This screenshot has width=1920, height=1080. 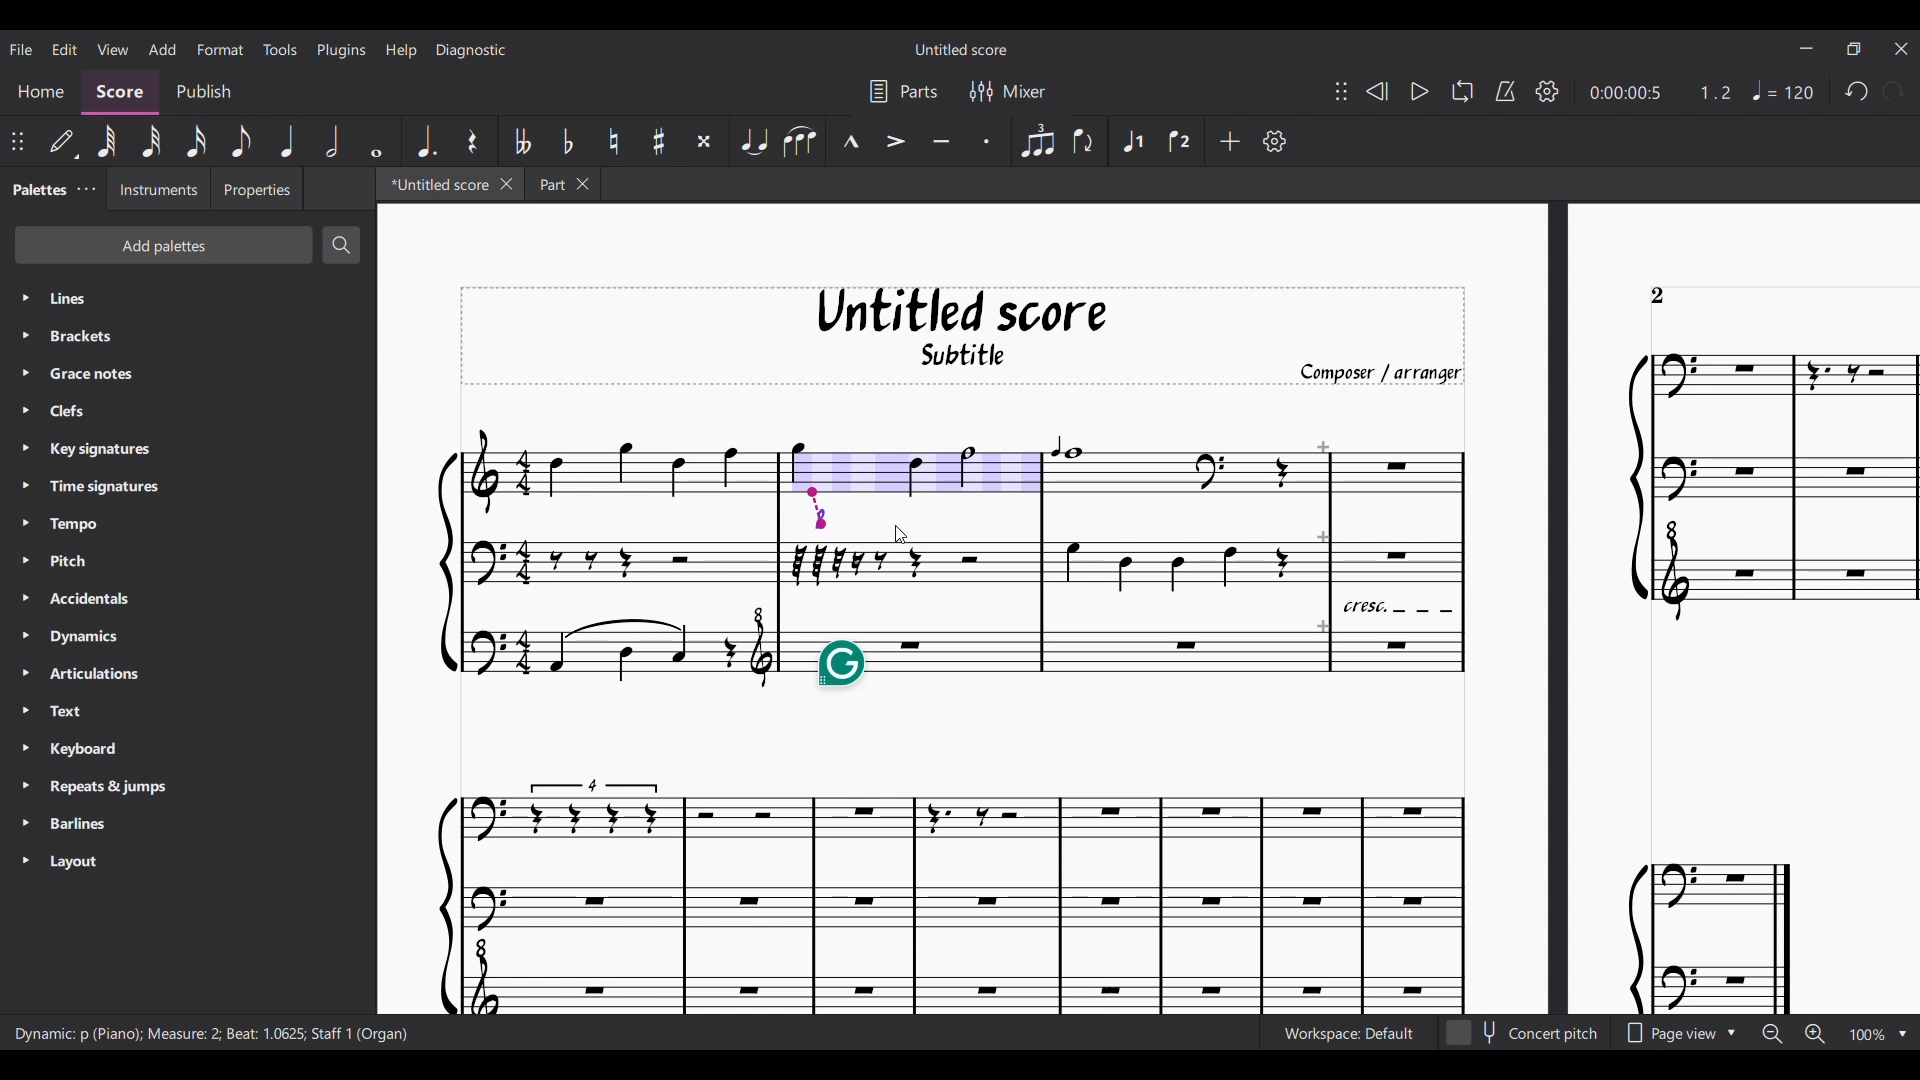 What do you see at coordinates (256, 188) in the screenshot?
I see `Properties tab` at bounding box center [256, 188].